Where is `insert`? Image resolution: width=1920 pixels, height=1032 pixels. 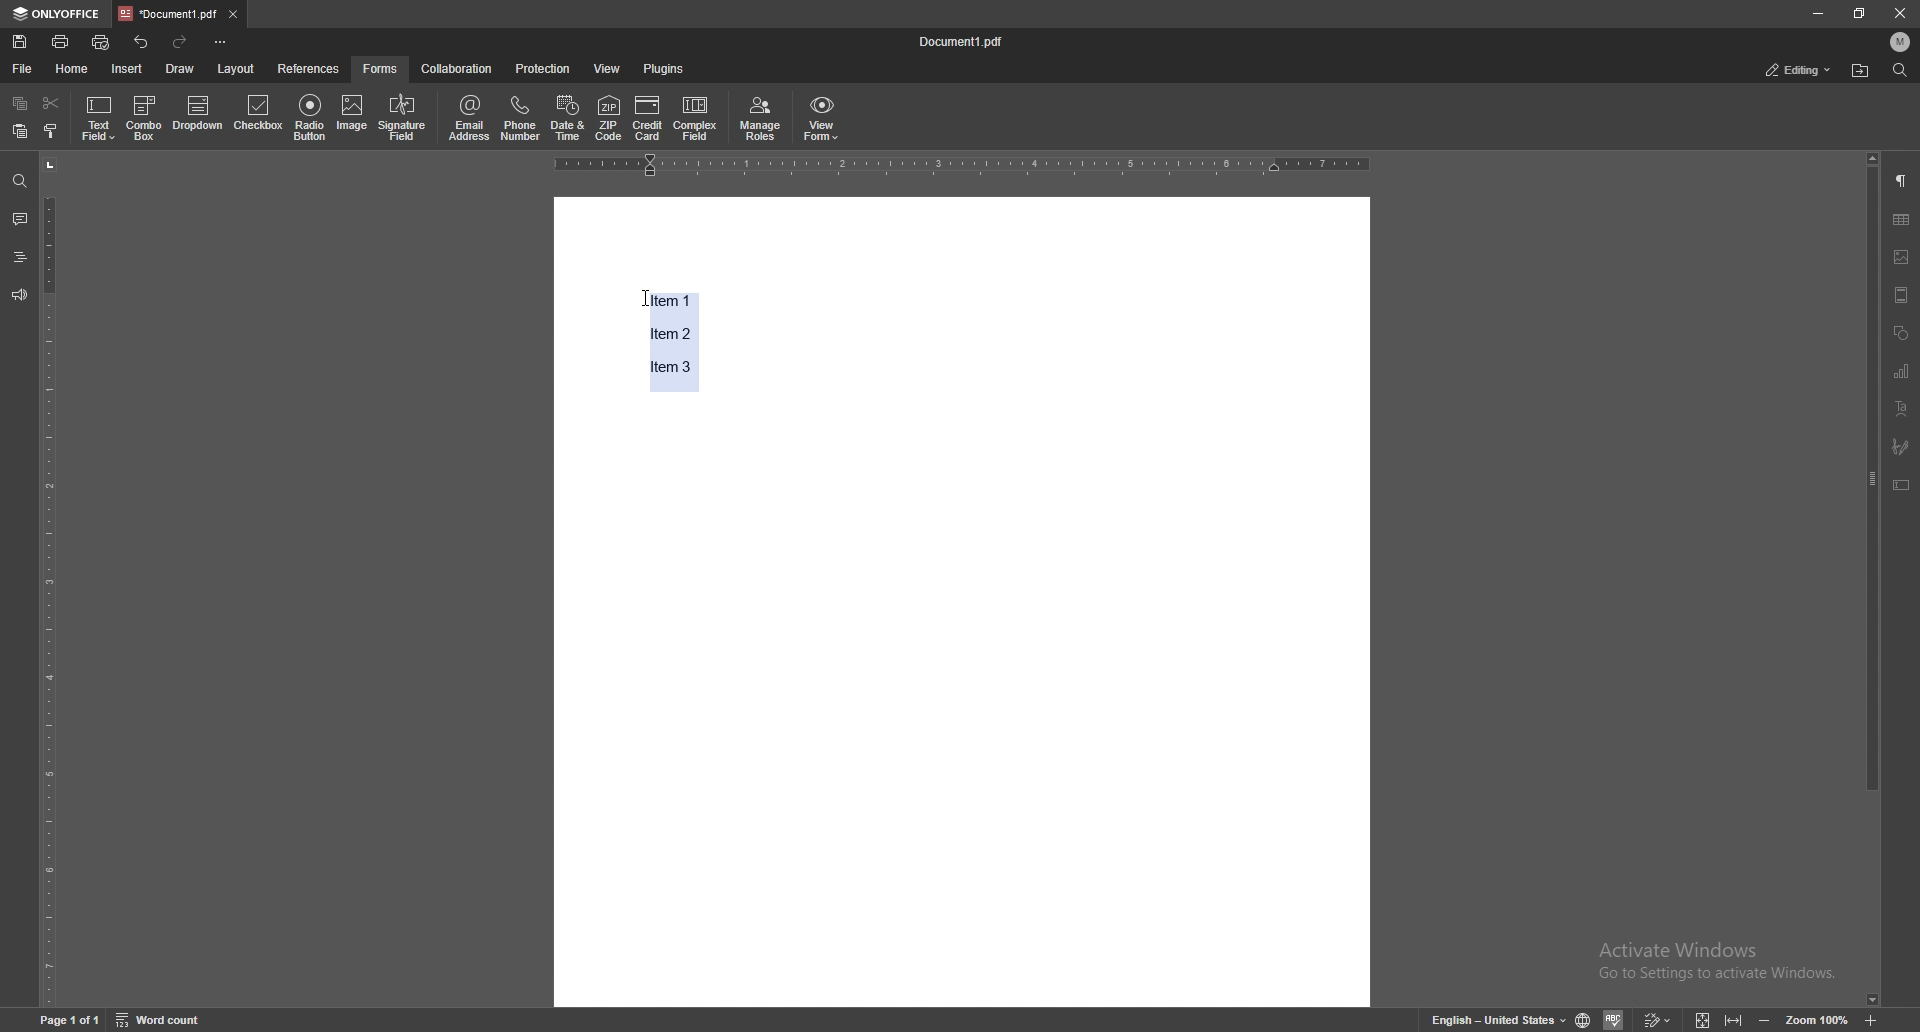 insert is located at coordinates (128, 69).